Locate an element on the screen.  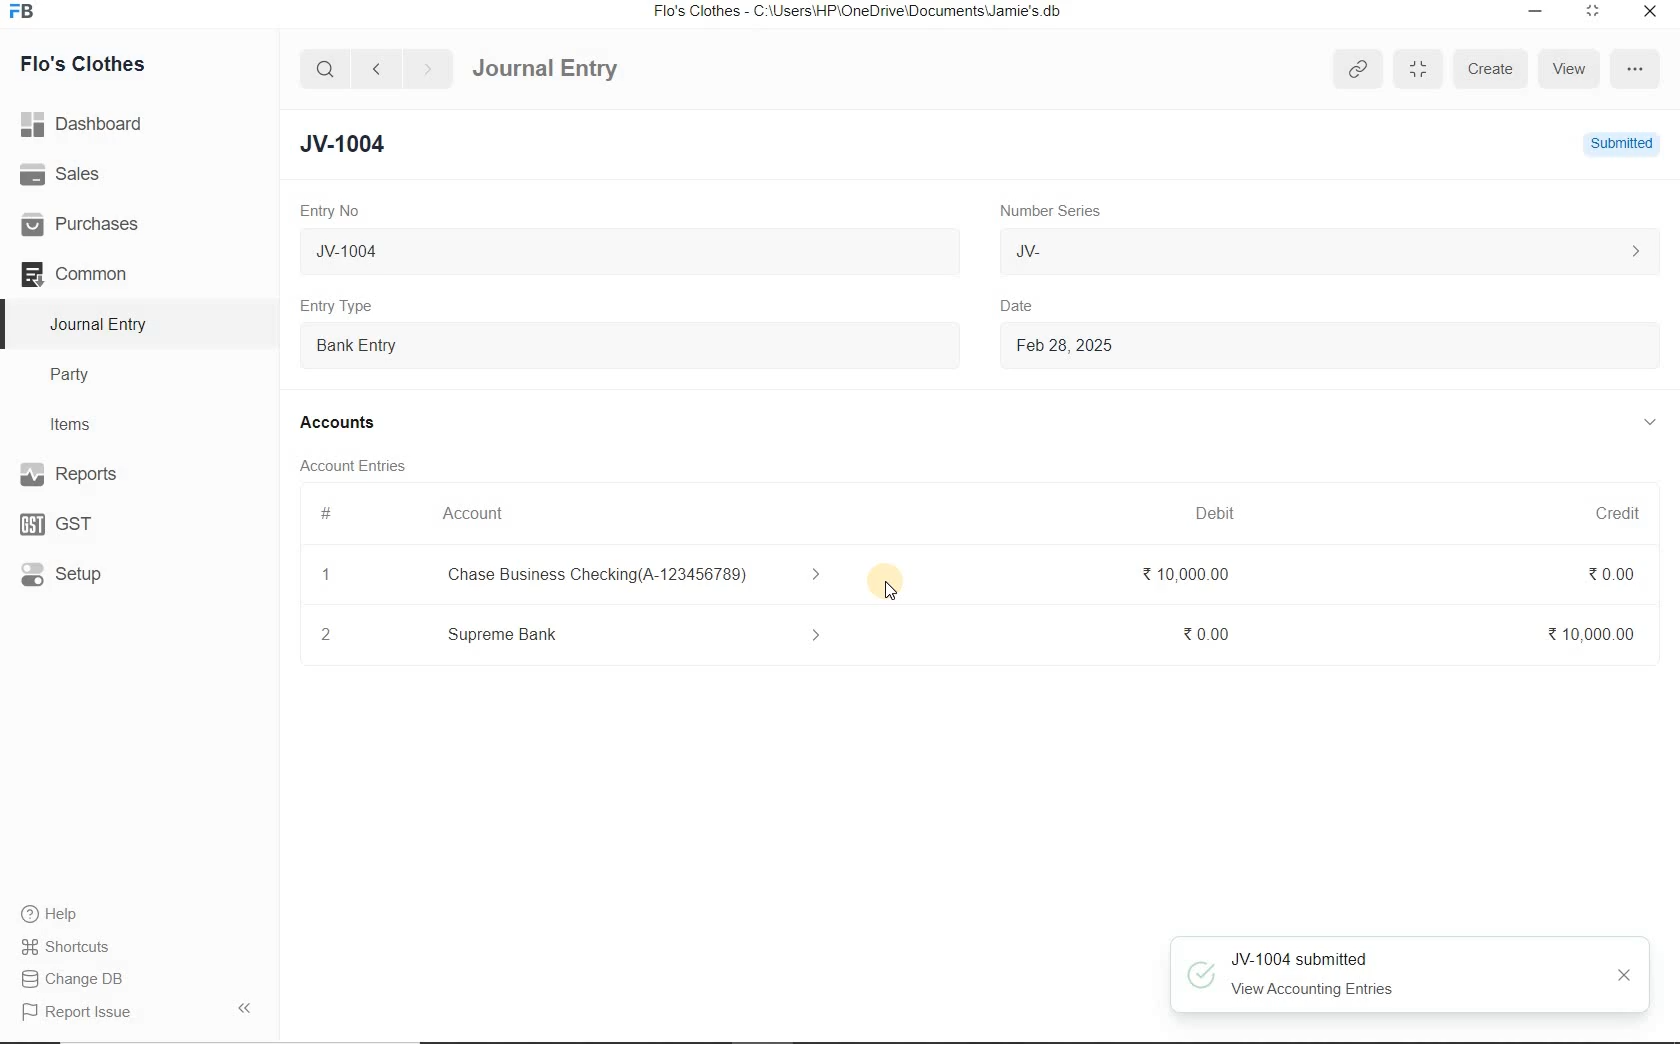
Number Series is located at coordinates (1036, 211).